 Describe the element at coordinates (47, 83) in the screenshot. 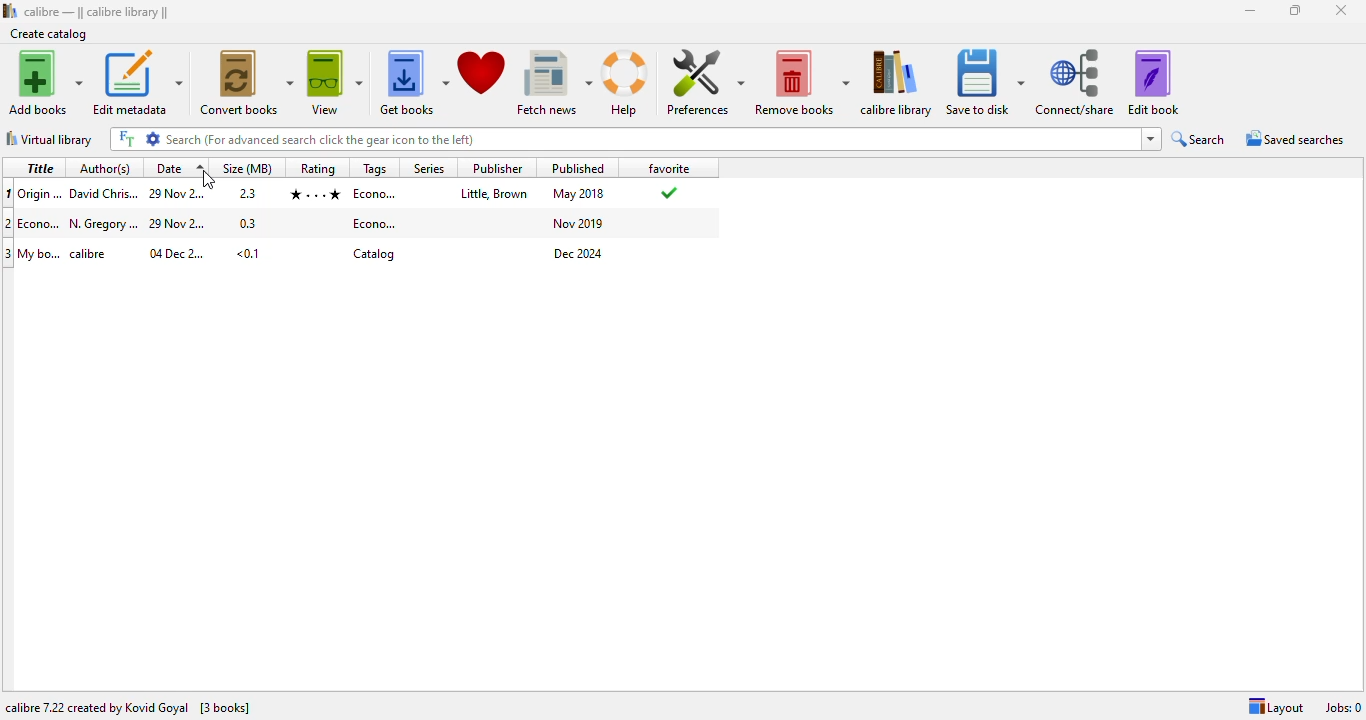

I see `add books` at that location.